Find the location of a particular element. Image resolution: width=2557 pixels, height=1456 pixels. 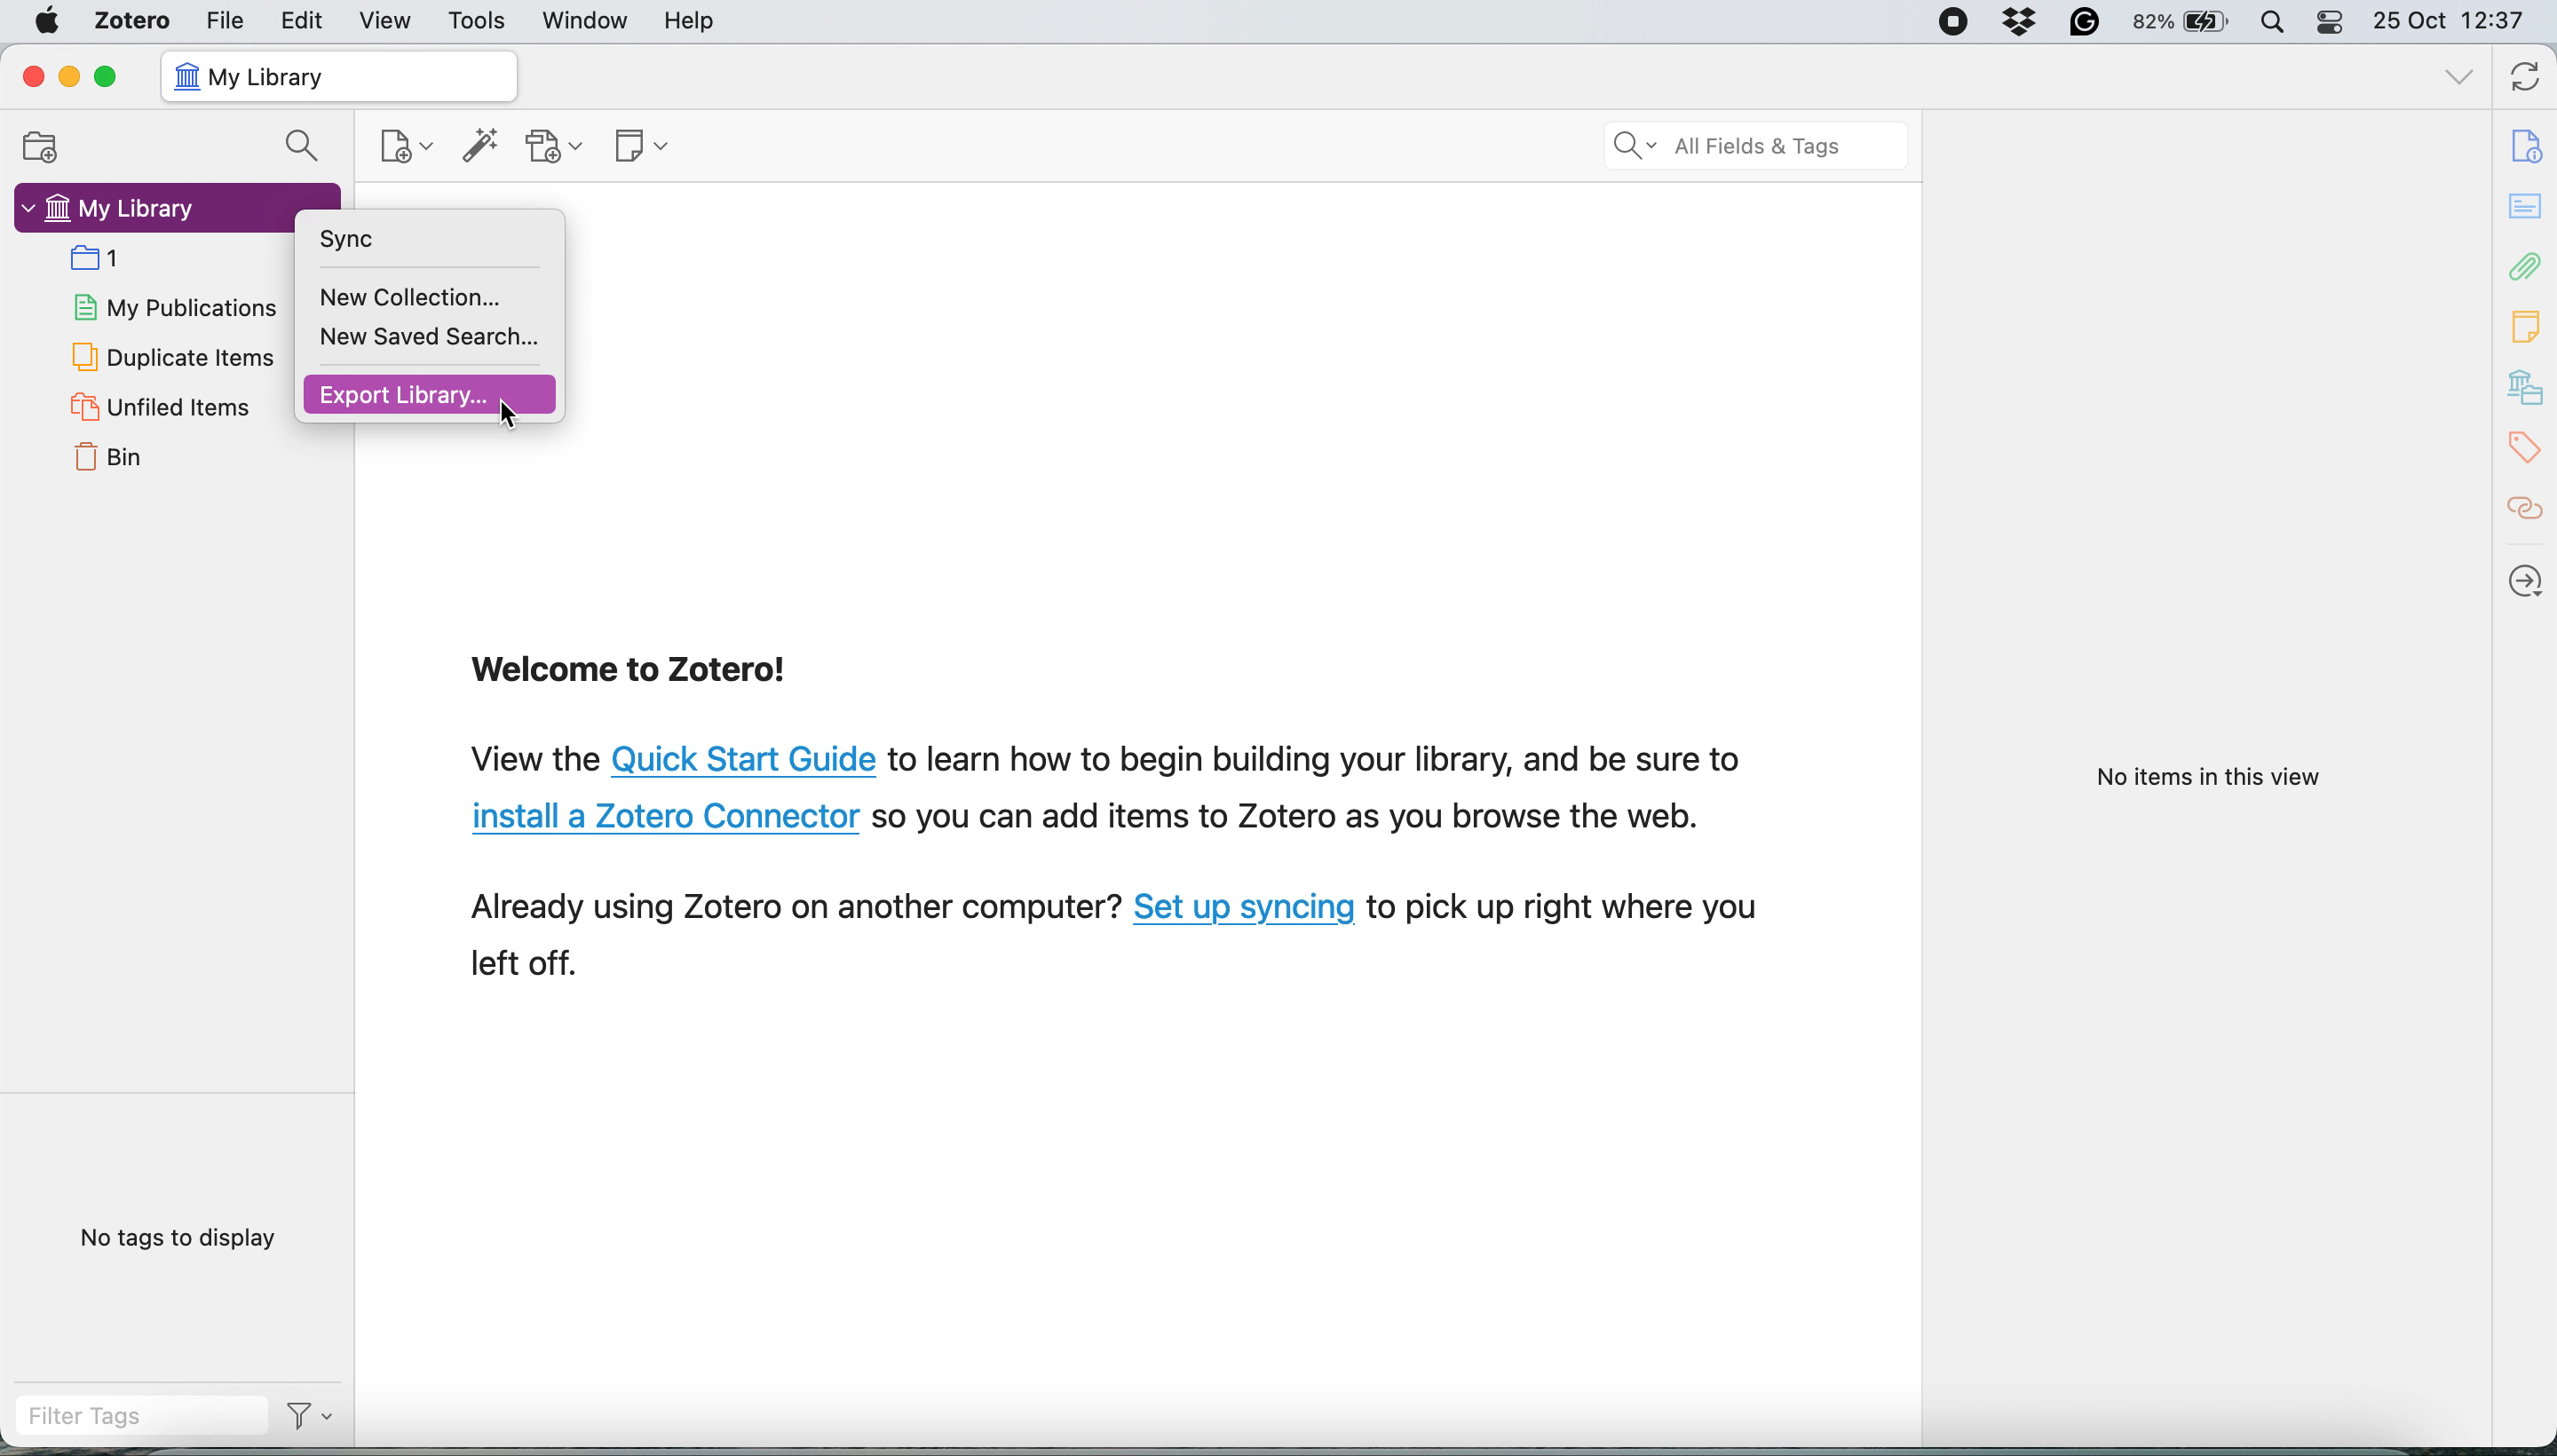

Filter Options is located at coordinates (314, 1420).